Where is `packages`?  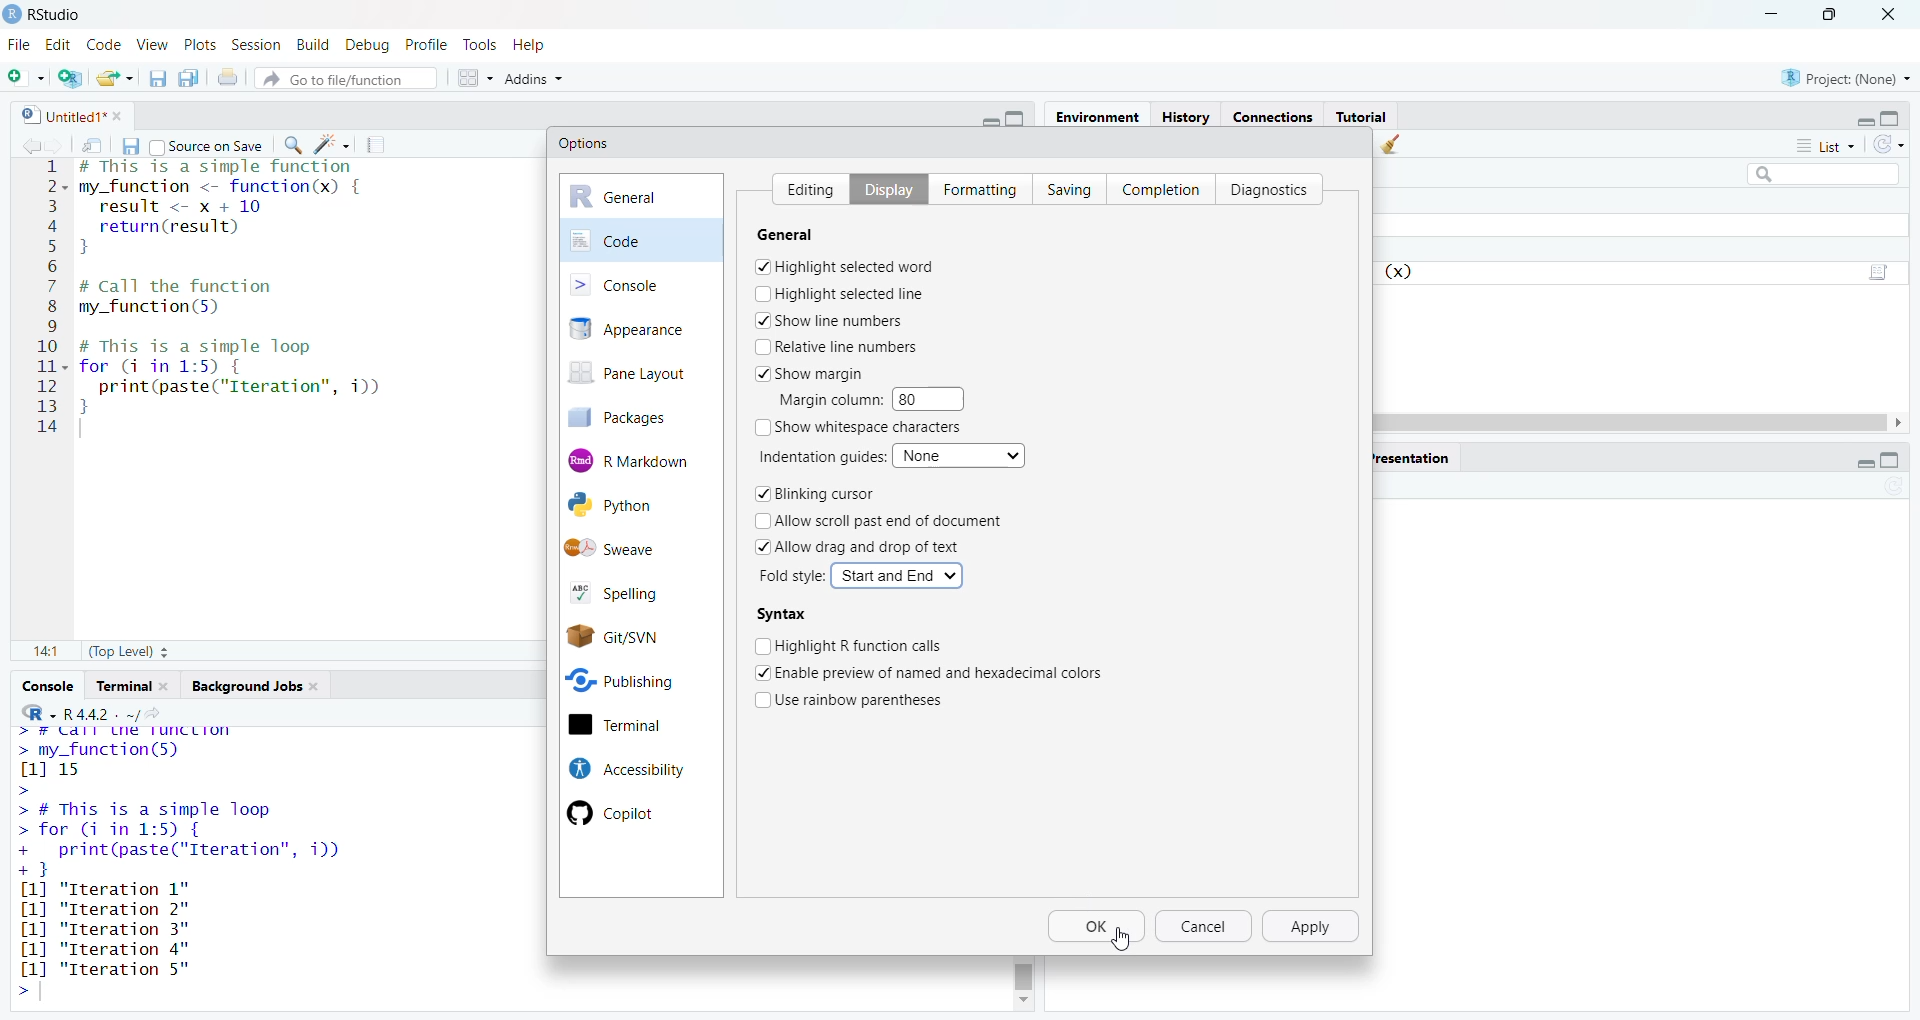
packages is located at coordinates (632, 417).